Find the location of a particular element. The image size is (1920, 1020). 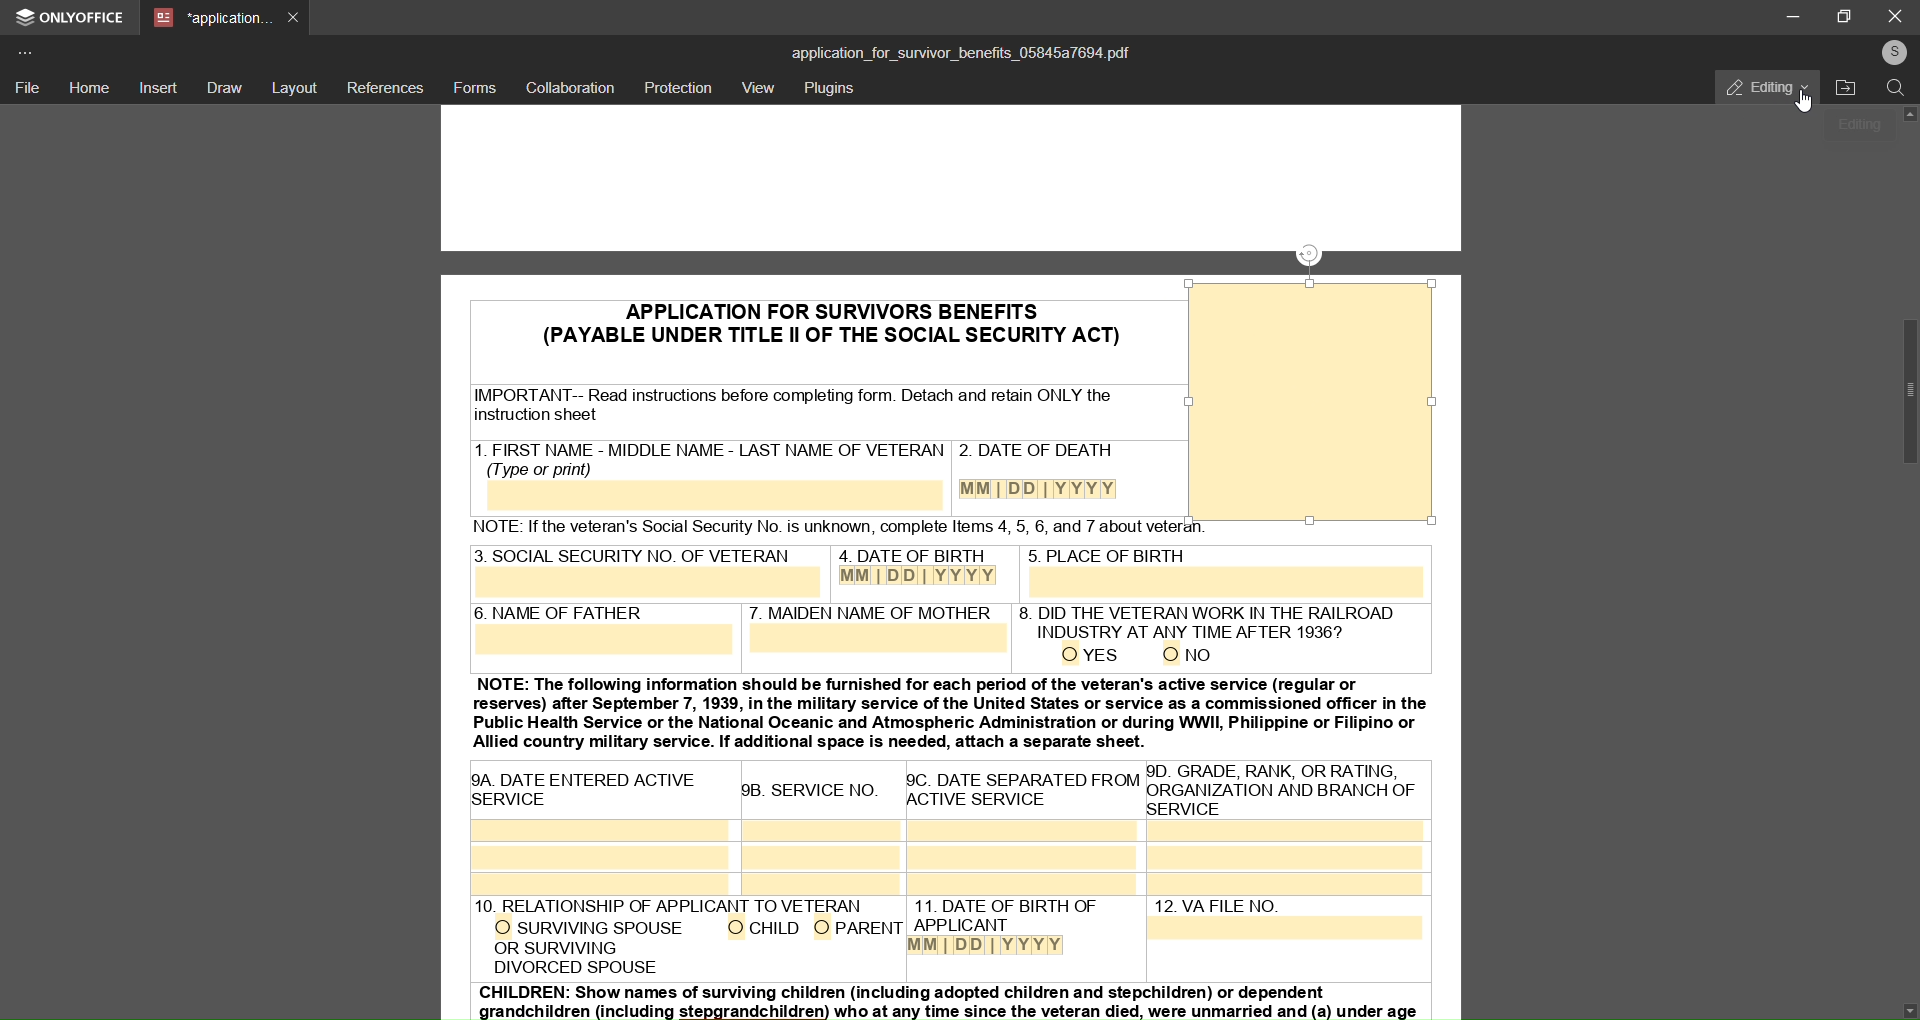

home is located at coordinates (90, 87).